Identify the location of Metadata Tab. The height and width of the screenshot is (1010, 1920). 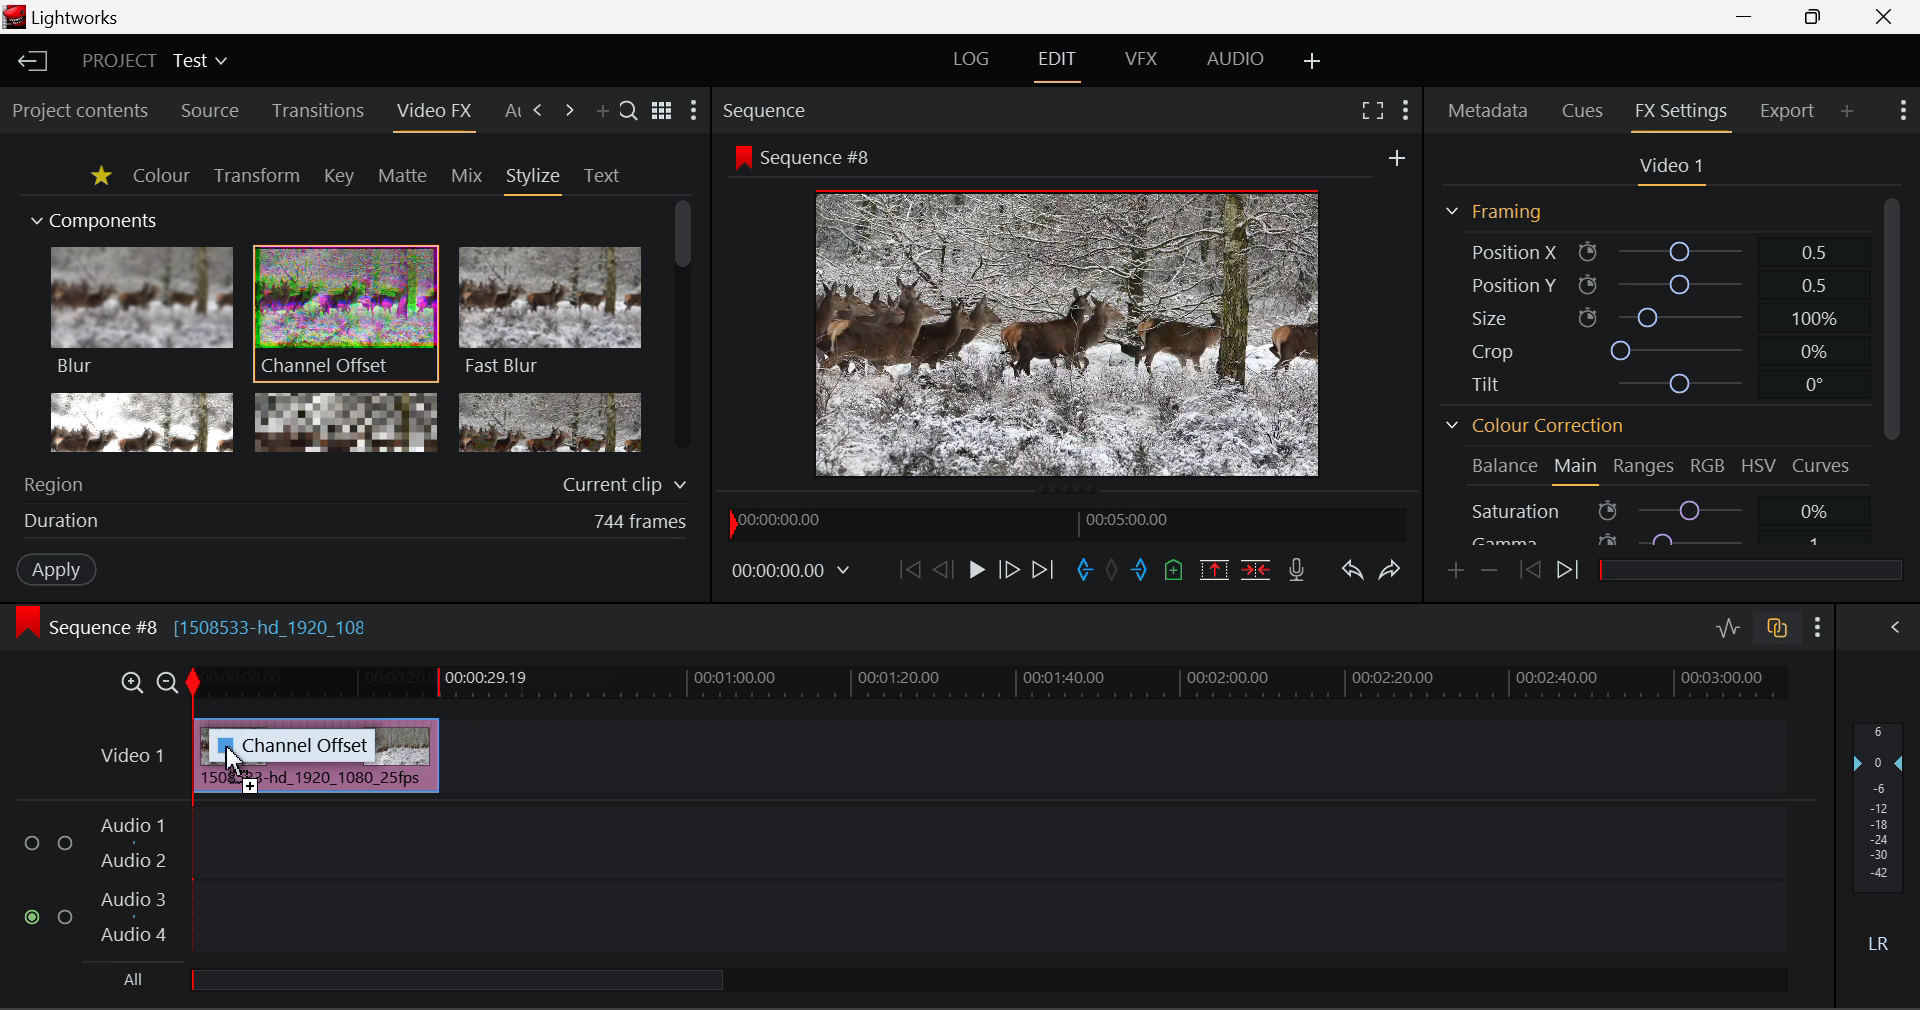
(1486, 111).